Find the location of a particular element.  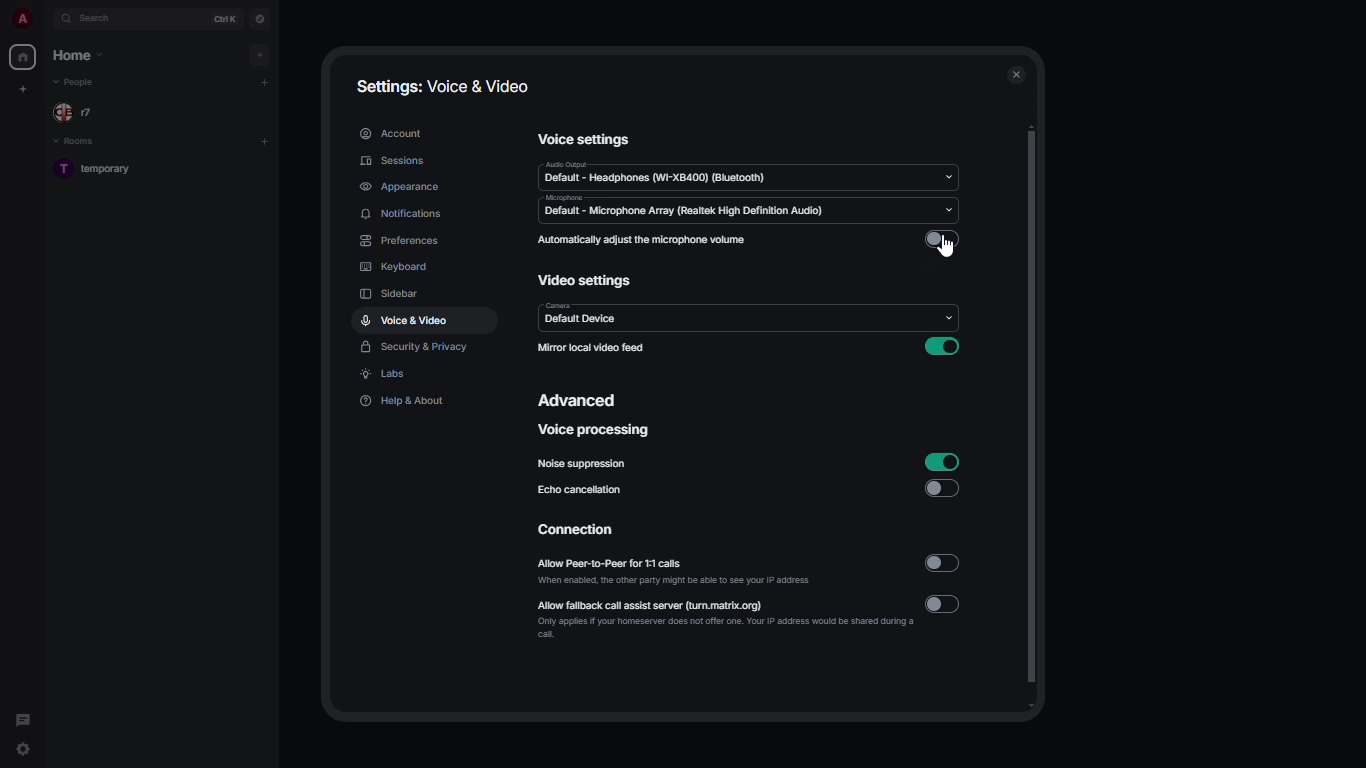

sessions is located at coordinates (395, 161).